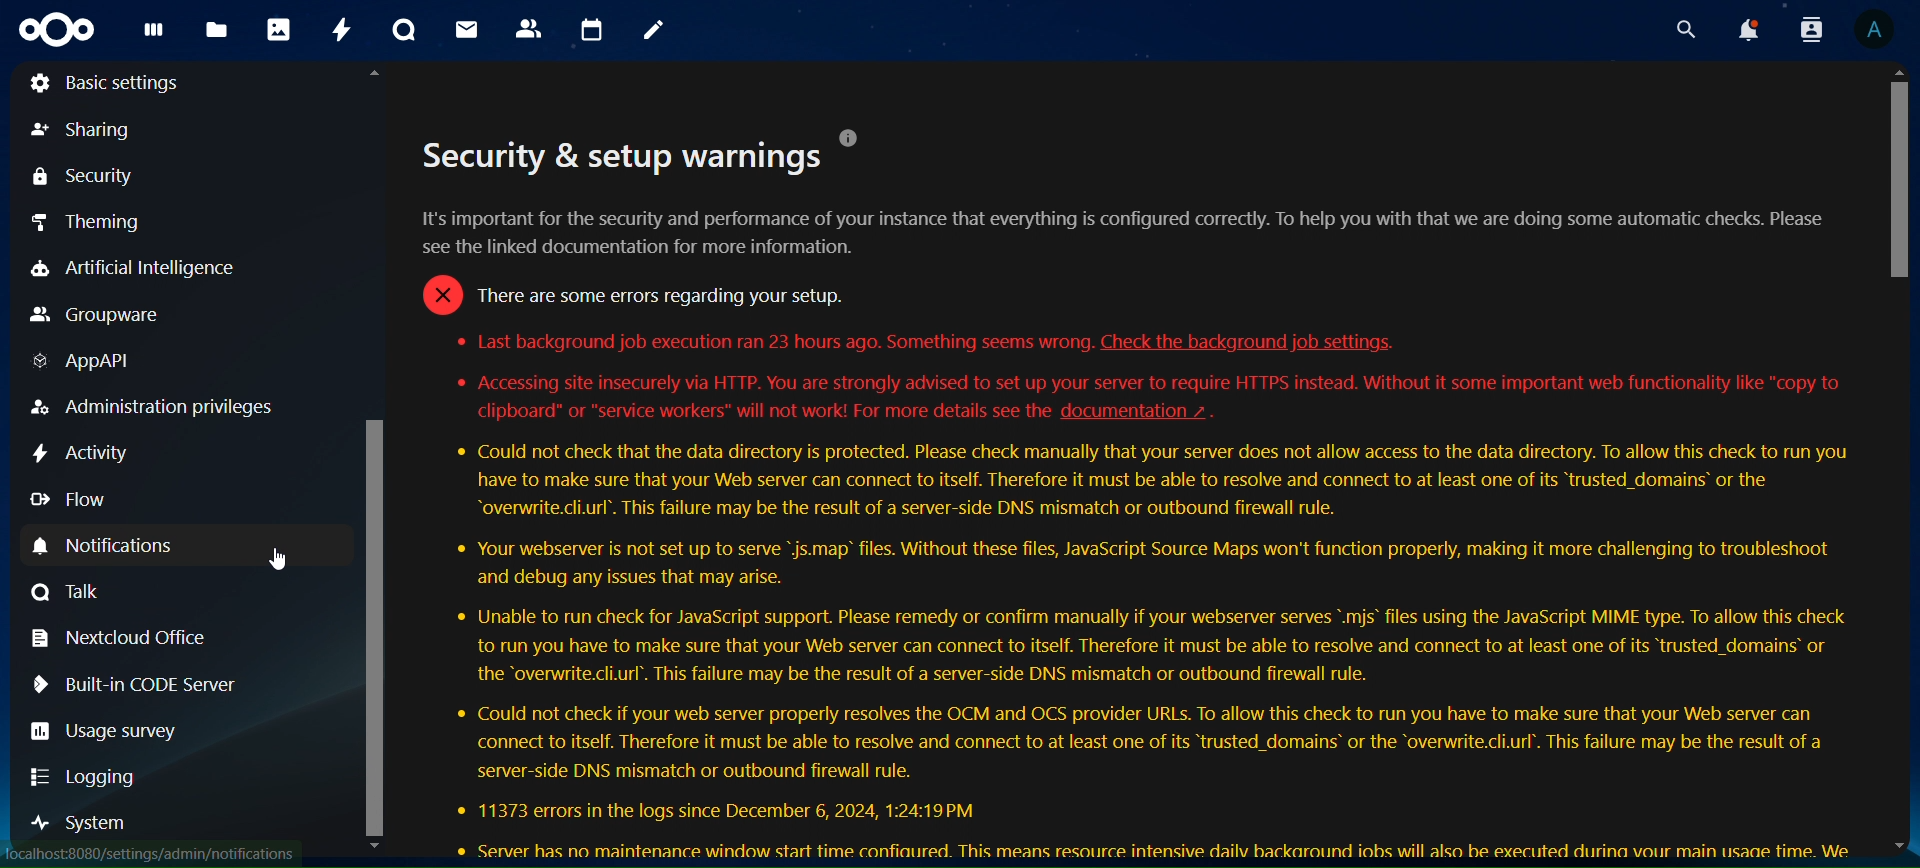 The width and height of the screenshot is (1920, 868). What do you see at coordinates (152, 35) in the screenshot?
I see `dashboard` at bounding box center [152, 35].